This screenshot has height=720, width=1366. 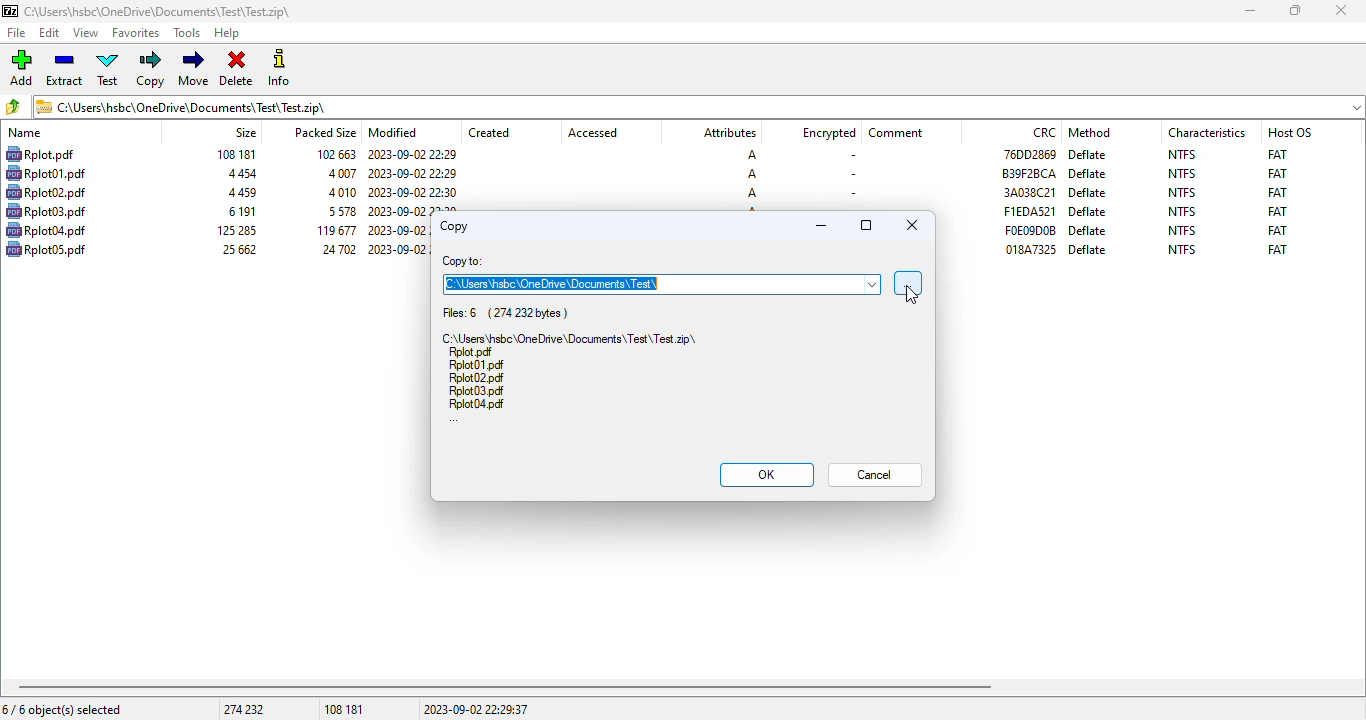 What do you see at coordinates (1088, 192) in the screenshot?
I see `deflate` at bounding box center [1088, 192].